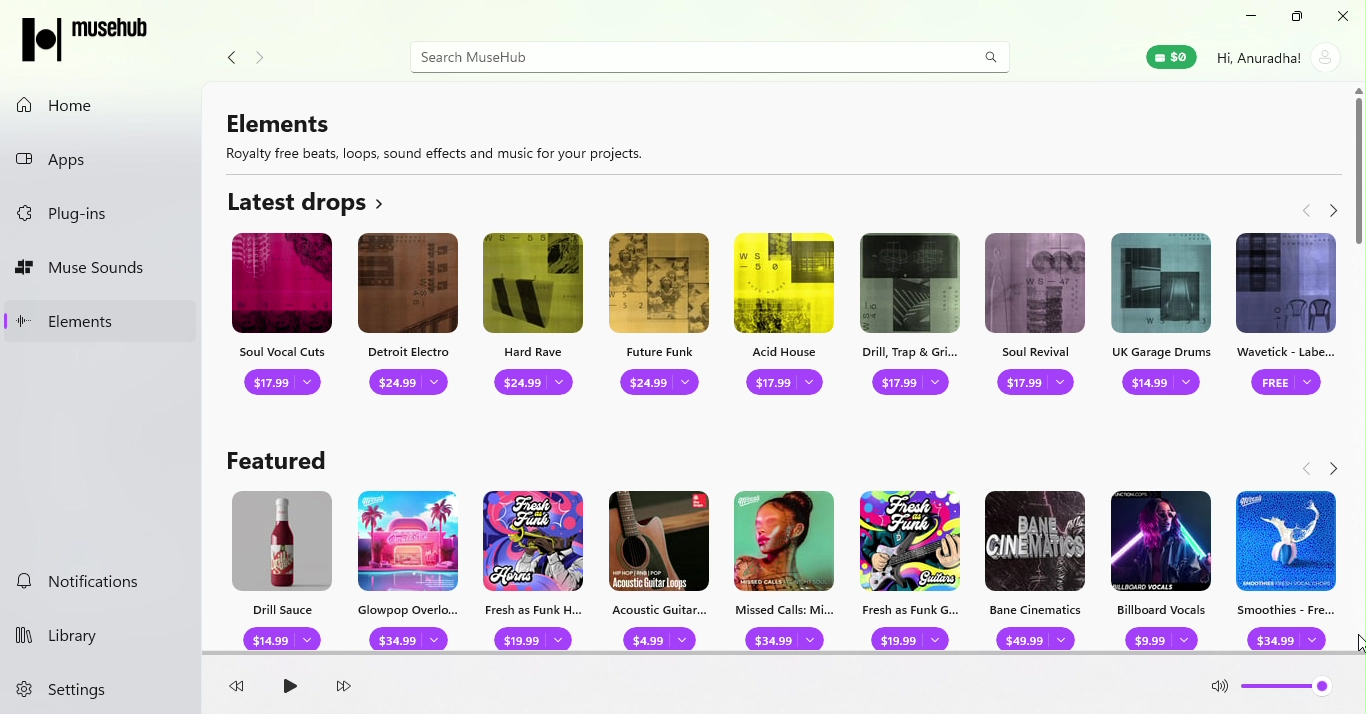 This screenshot has height=714, width=1366. What do you see at coordinates (787, 316) in the screenshot?
I see `Acid house` at bounding box center [787, 316].